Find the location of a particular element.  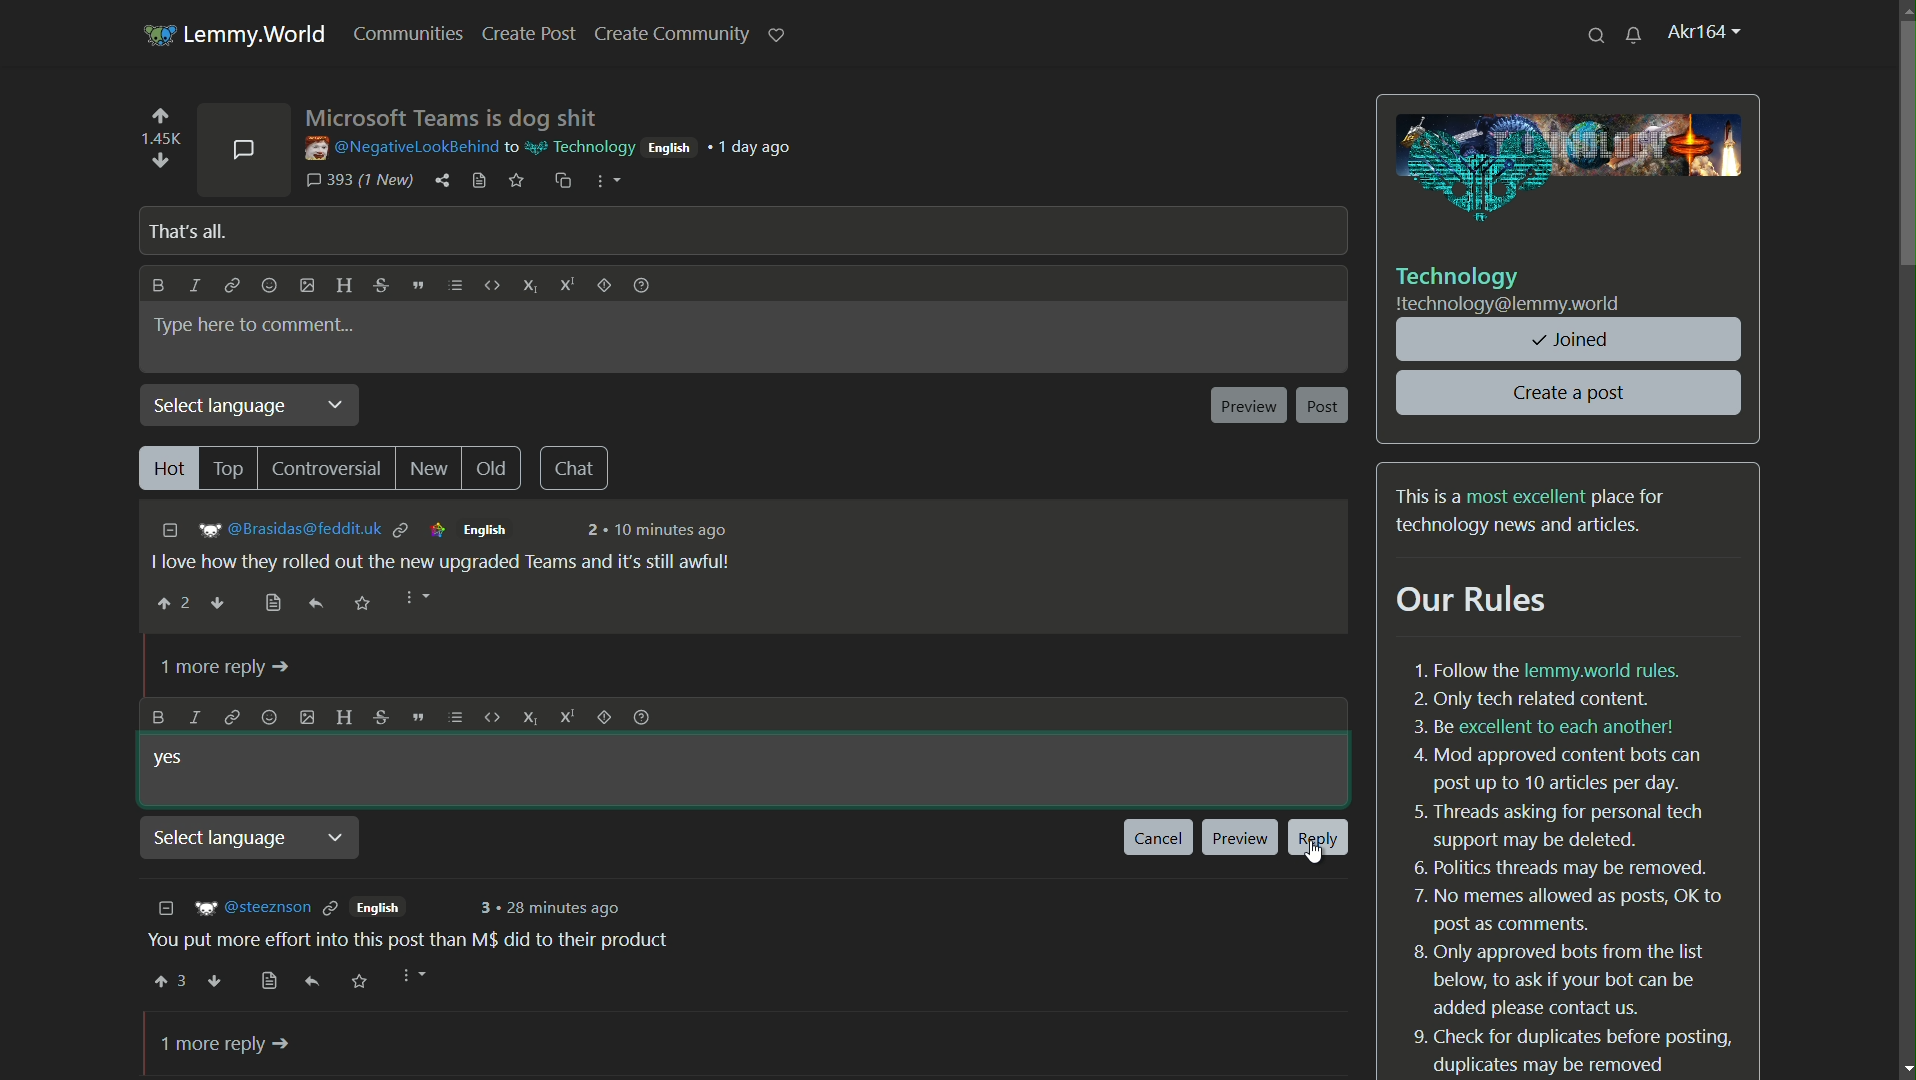

bookmark is located at coordinates (271, 603).